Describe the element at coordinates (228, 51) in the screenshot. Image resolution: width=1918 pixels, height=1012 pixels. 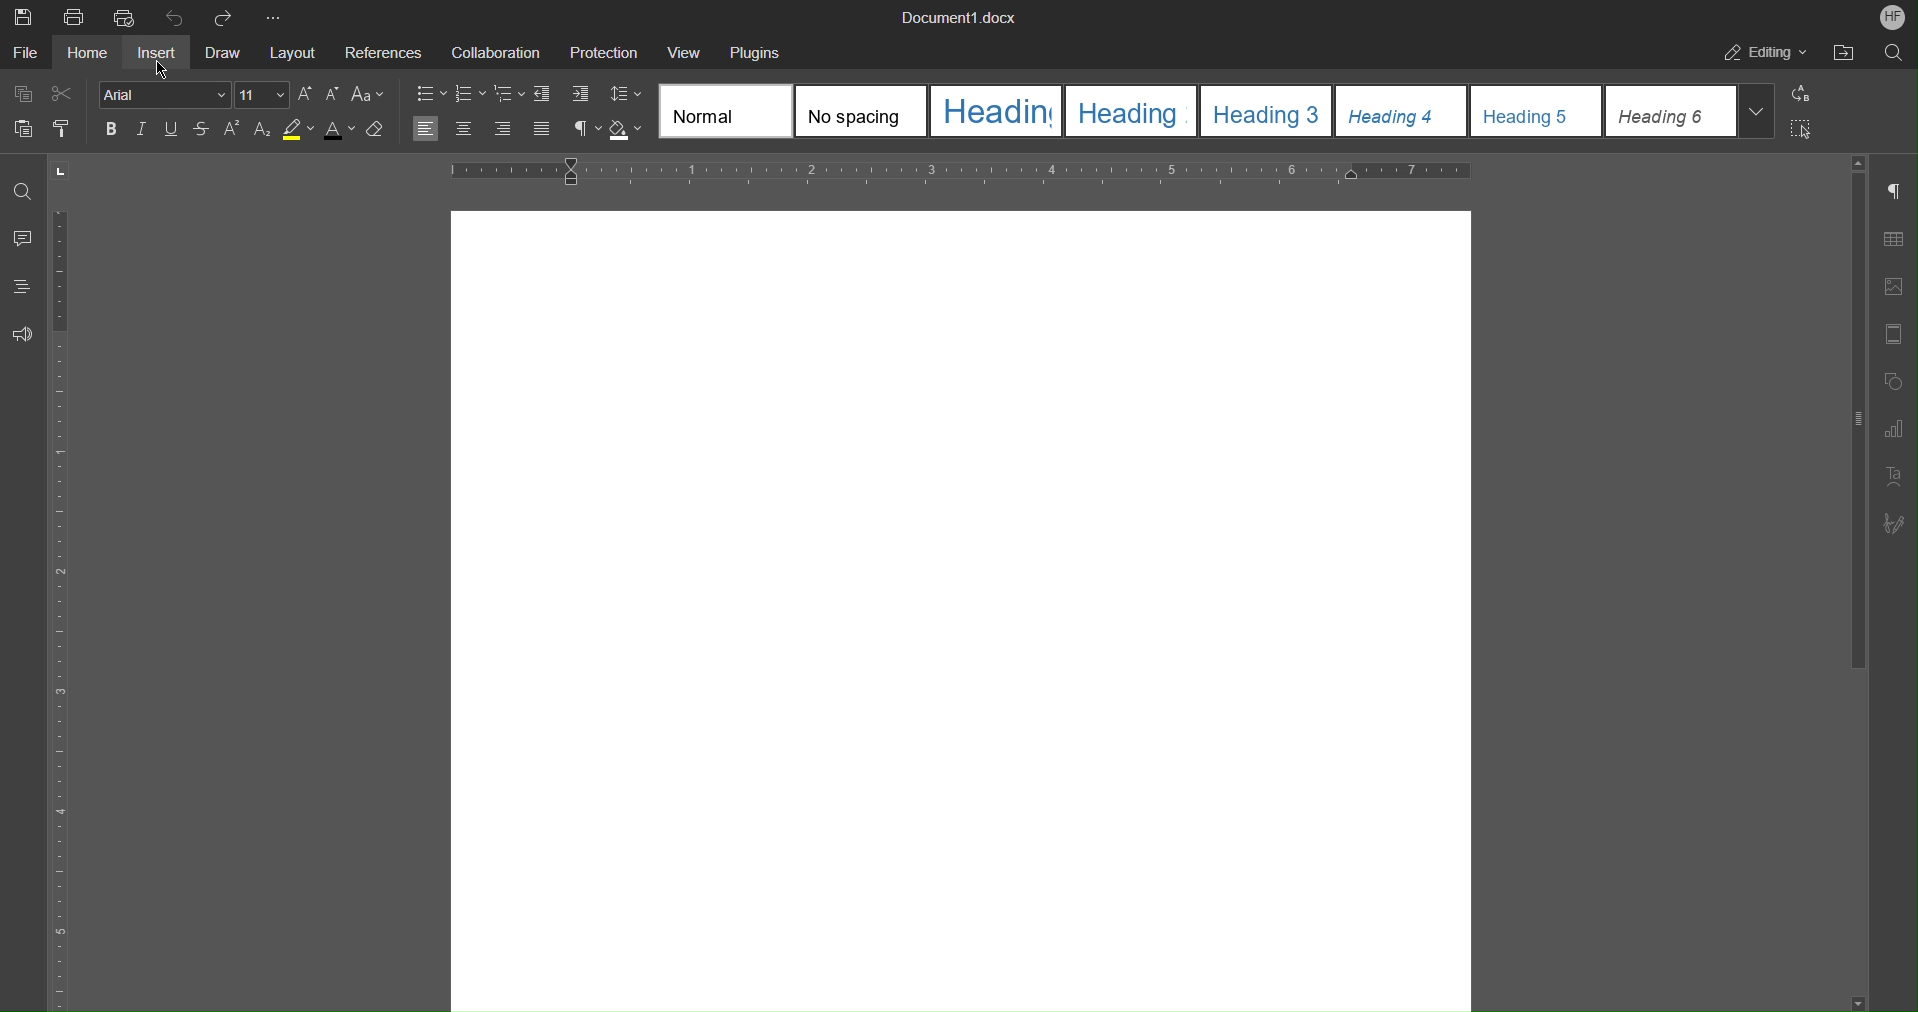
I see `Draw` at that location.